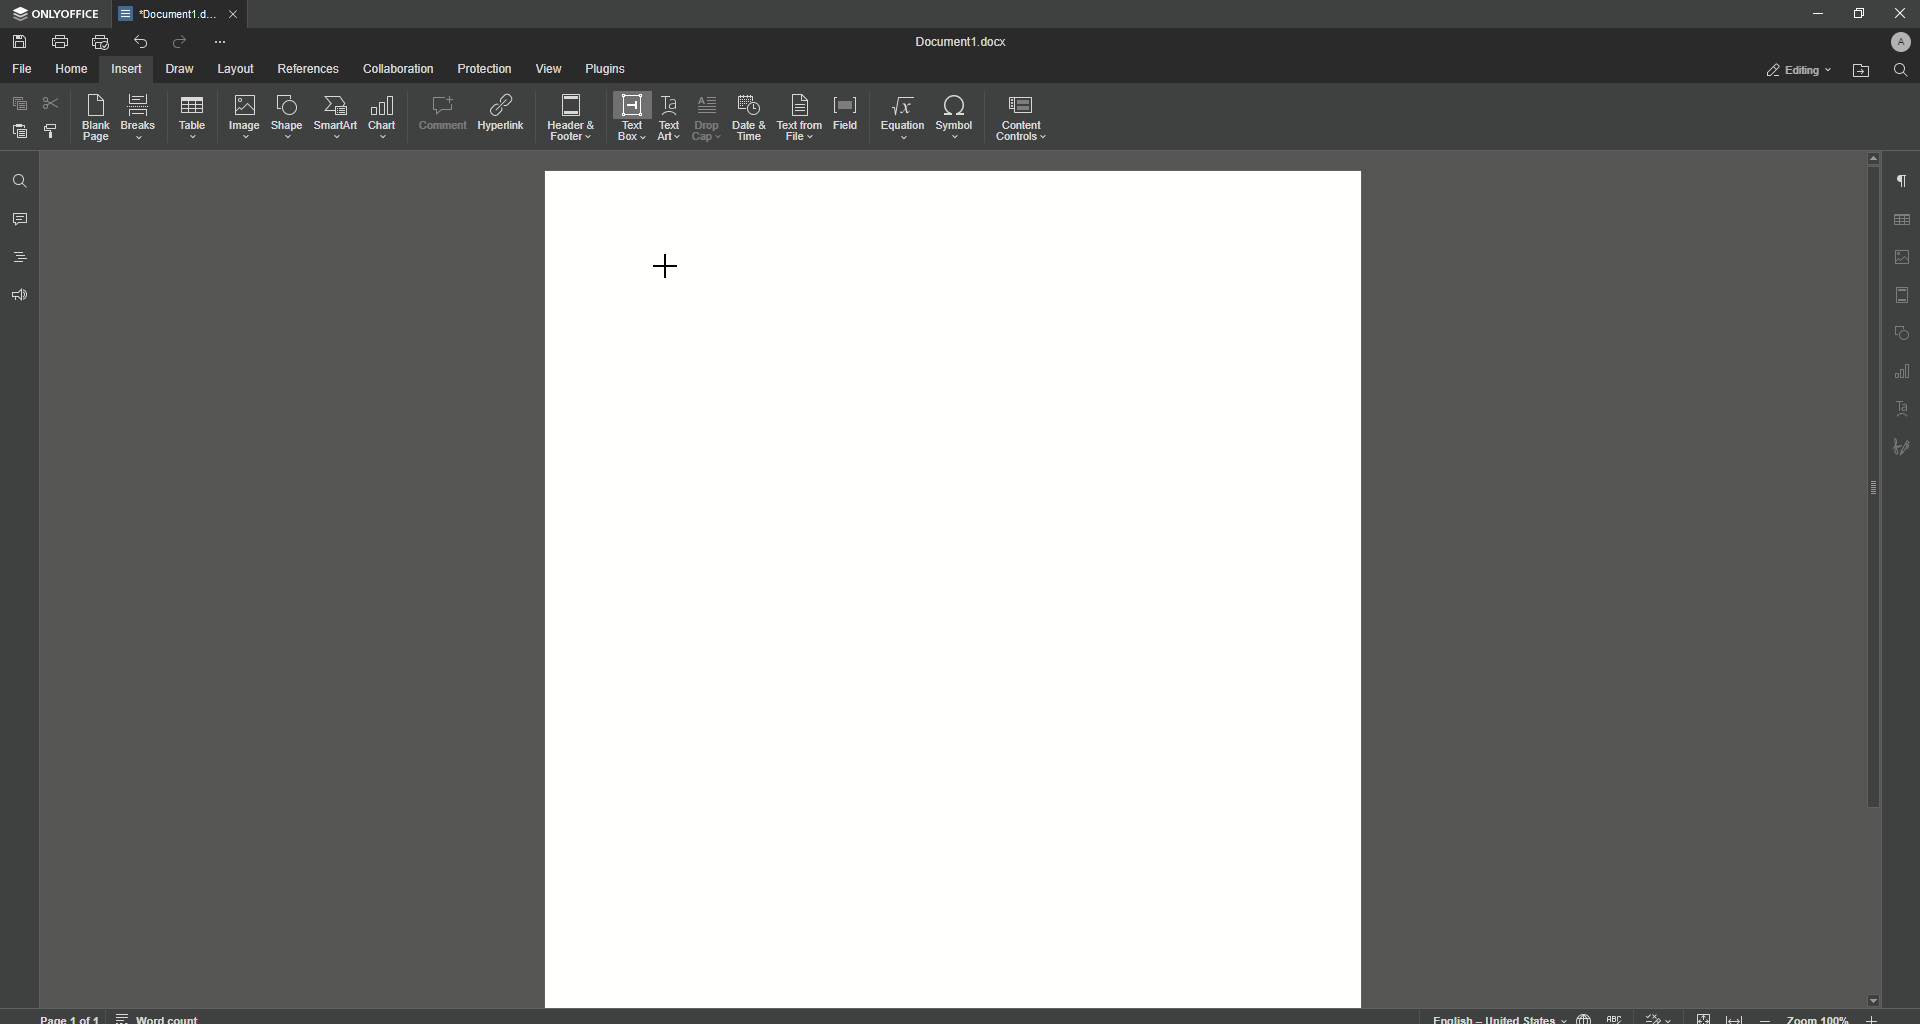 The height and width of the screenshot is (1024, 1920). I want to click on View, so click(547, 70).